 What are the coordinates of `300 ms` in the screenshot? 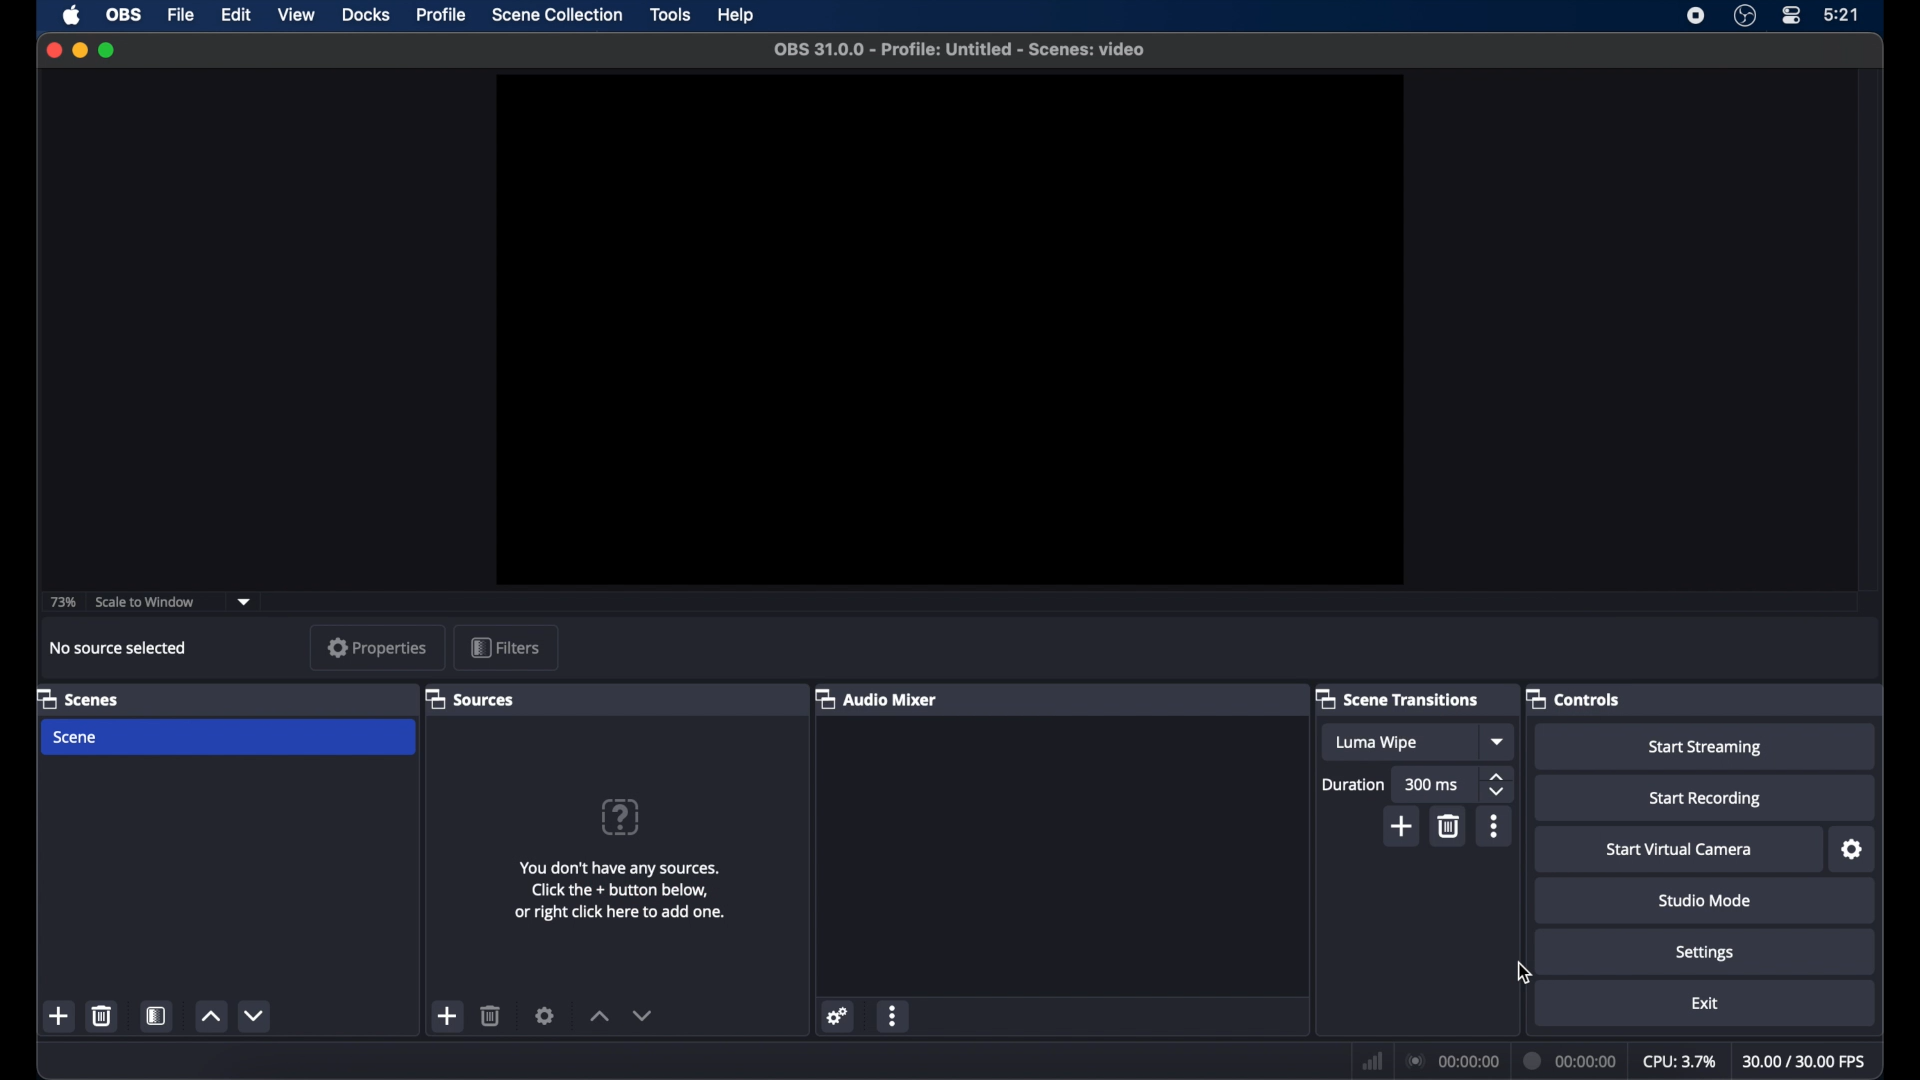 It's located at (1432, 784).